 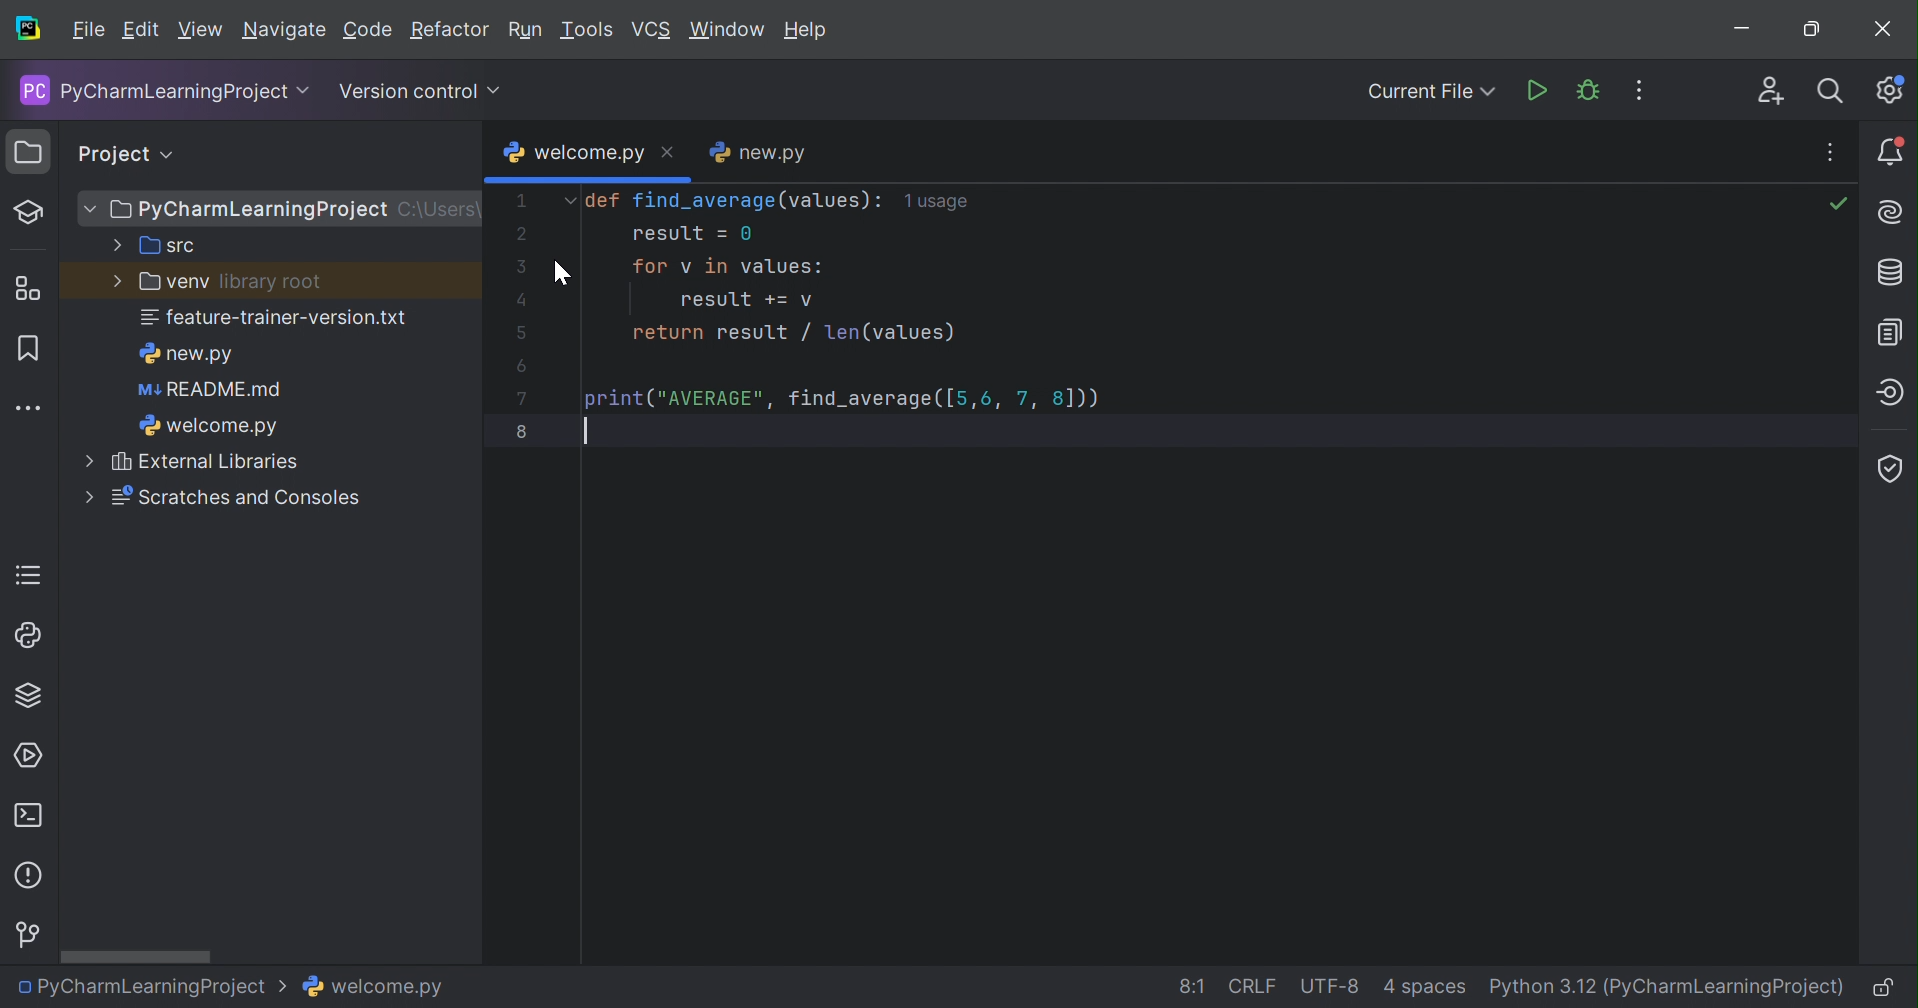 I want to click on Code With Me, so click(x=1771, y=92).